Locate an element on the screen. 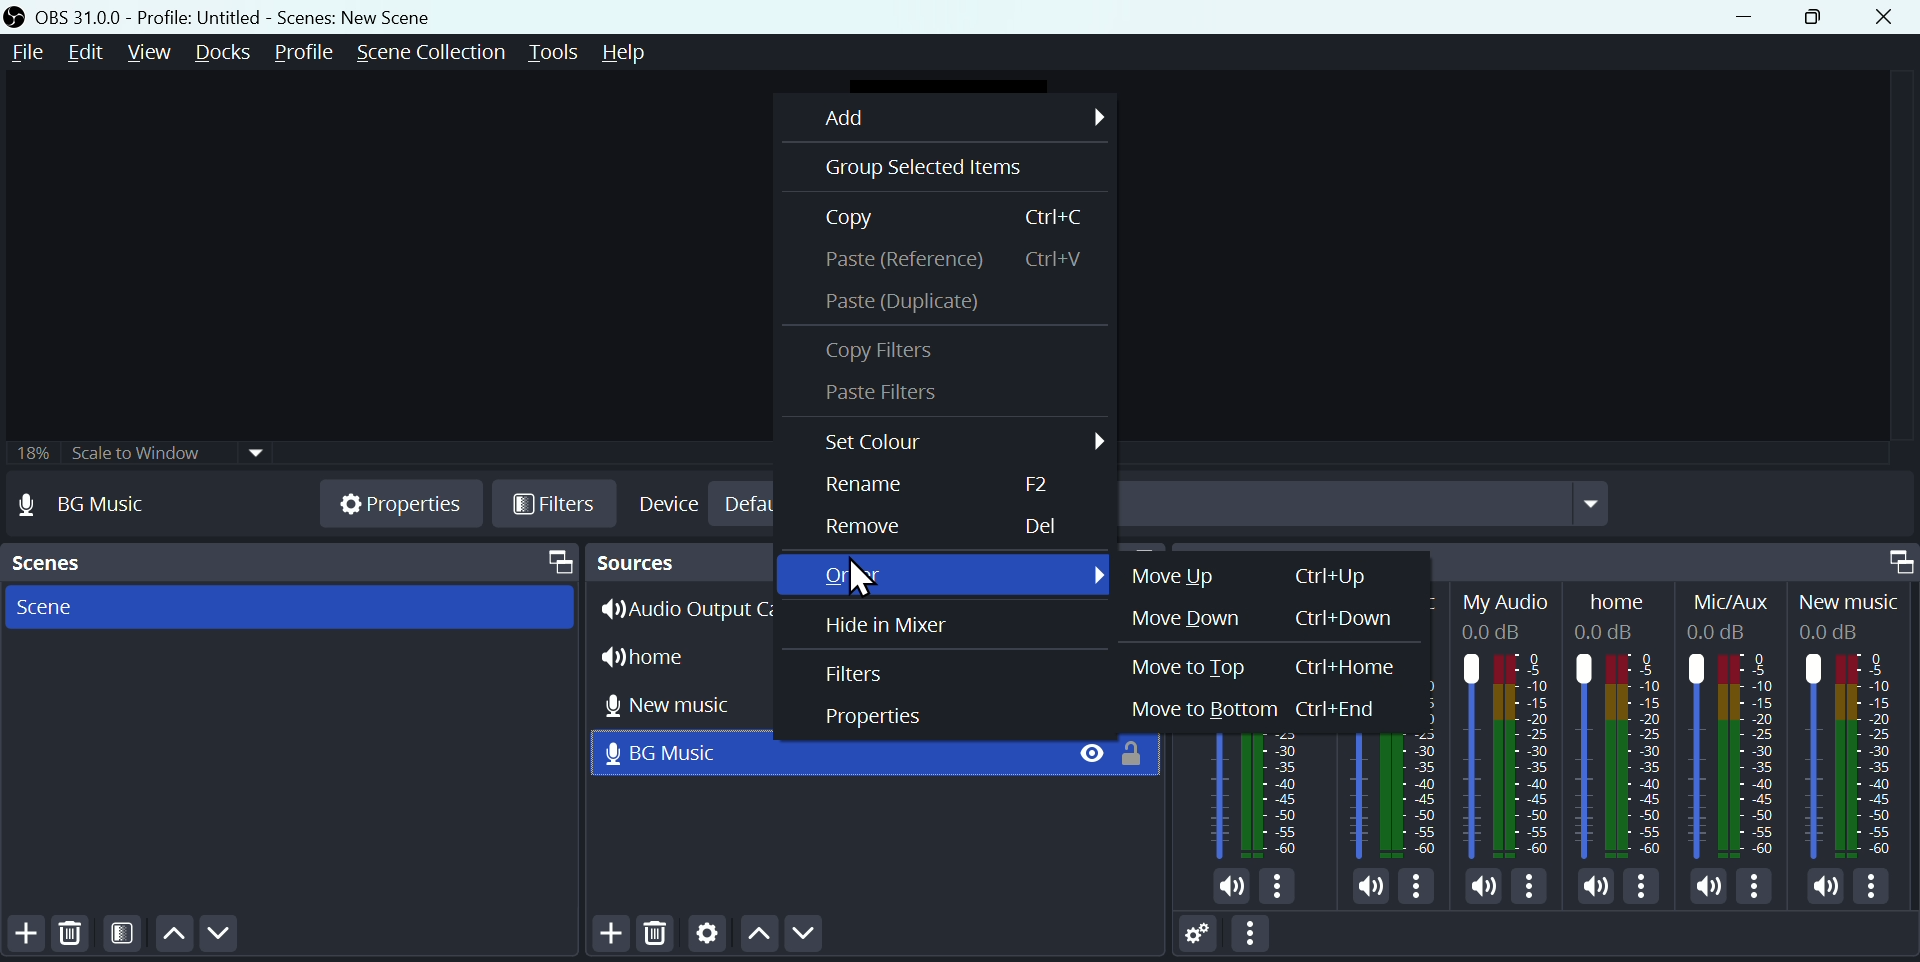  Order is located at coordinates (954, 573).